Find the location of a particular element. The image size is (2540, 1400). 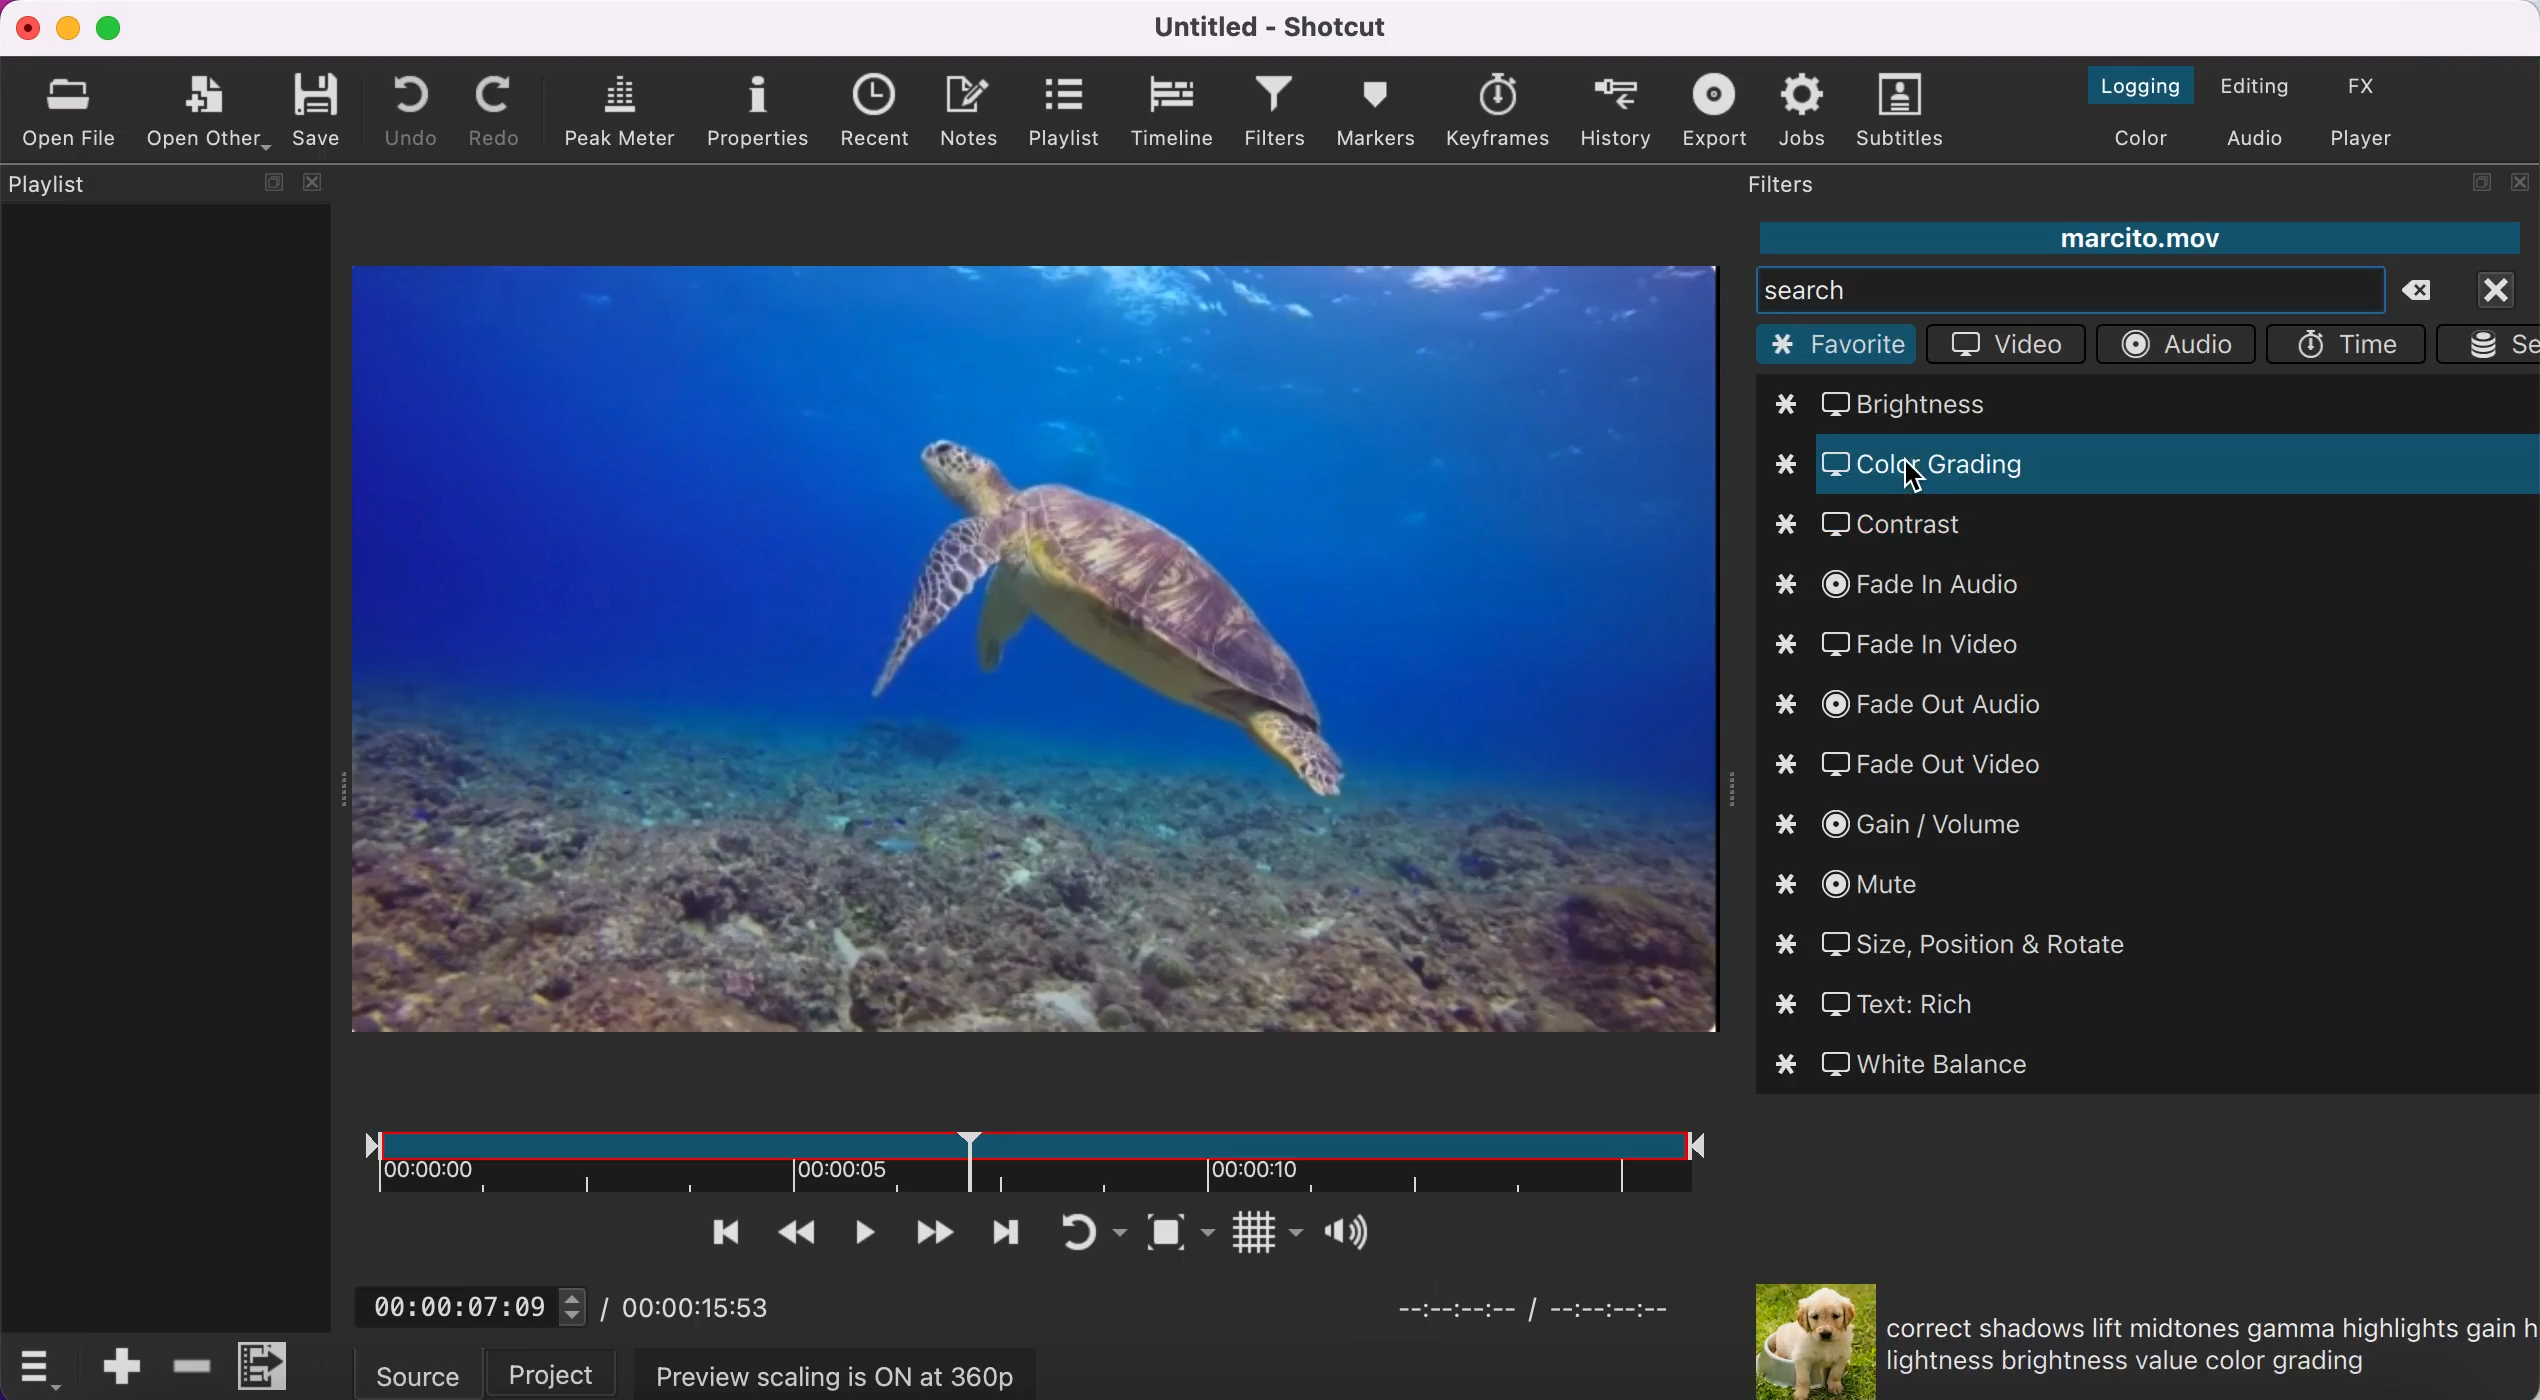

jobs is located at coordinates (1797, 114).